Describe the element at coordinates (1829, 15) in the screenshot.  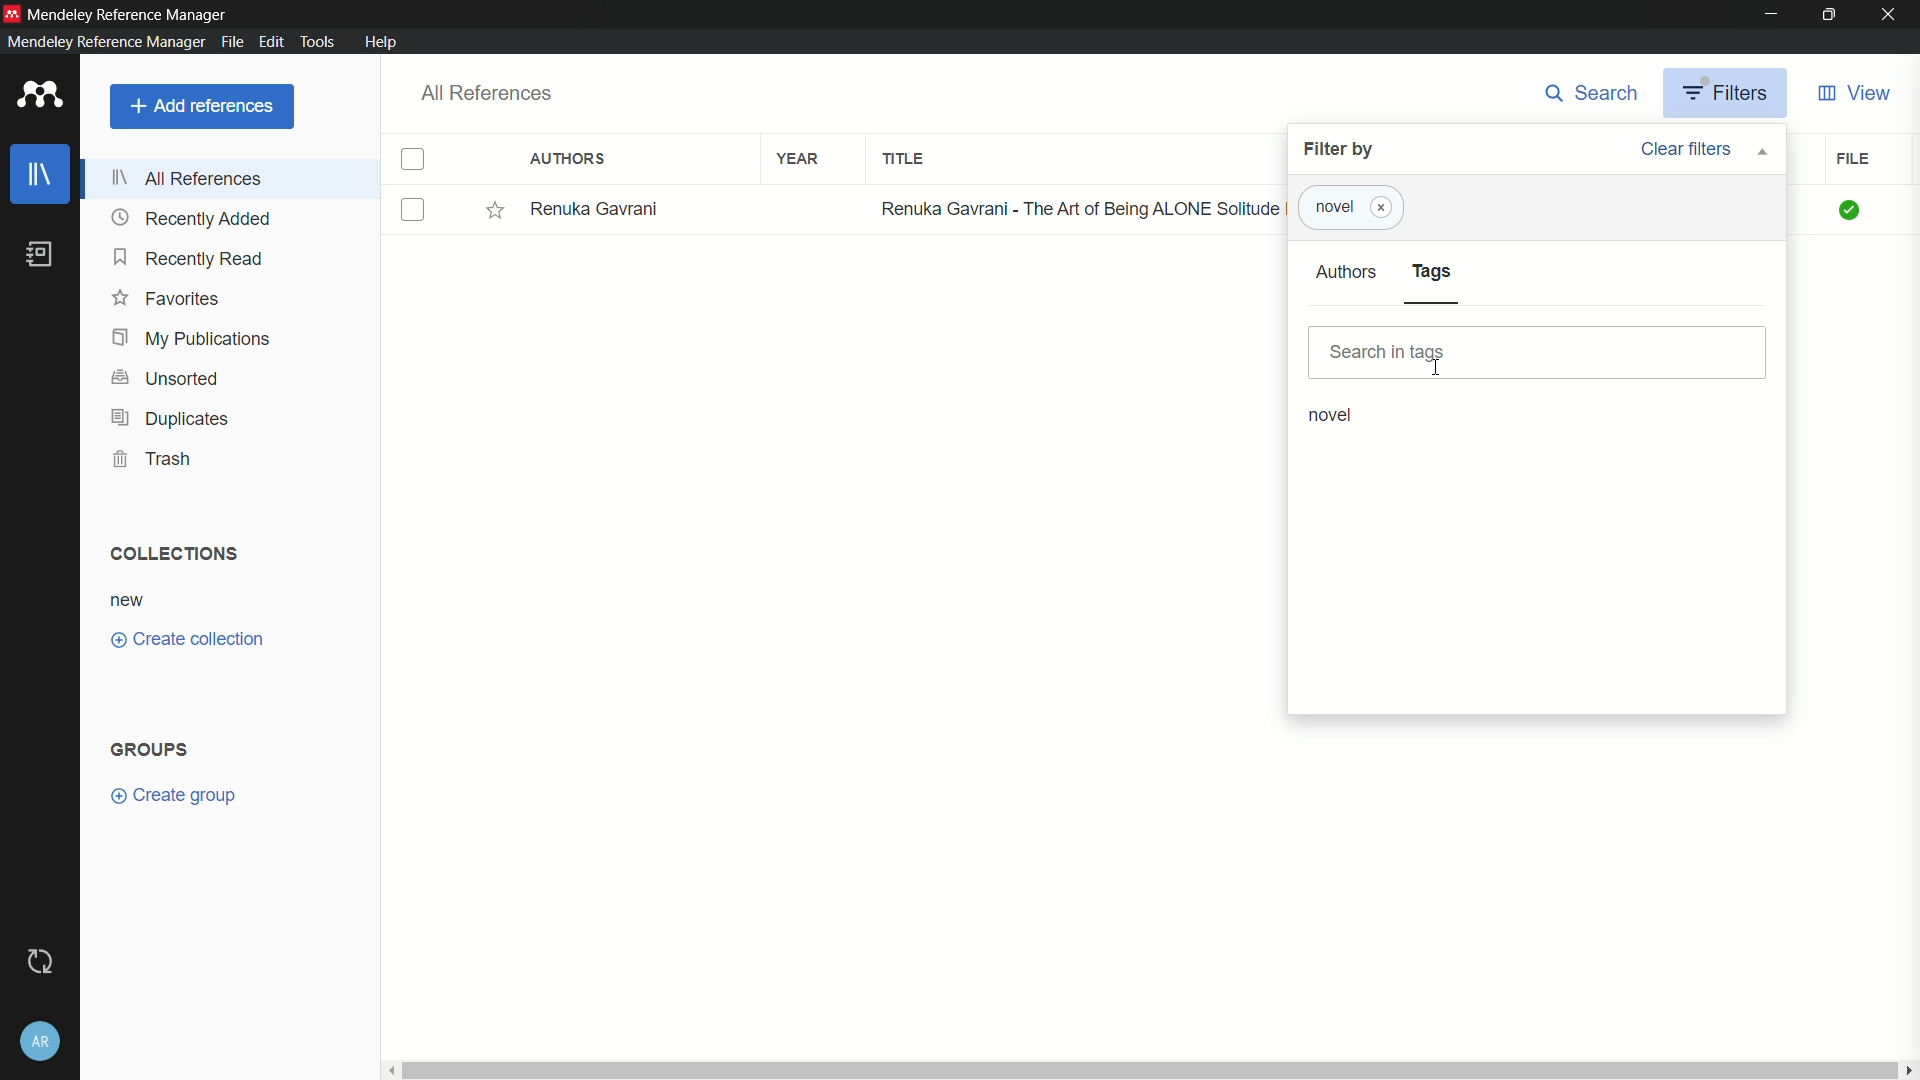
I see `maximize` at that location.